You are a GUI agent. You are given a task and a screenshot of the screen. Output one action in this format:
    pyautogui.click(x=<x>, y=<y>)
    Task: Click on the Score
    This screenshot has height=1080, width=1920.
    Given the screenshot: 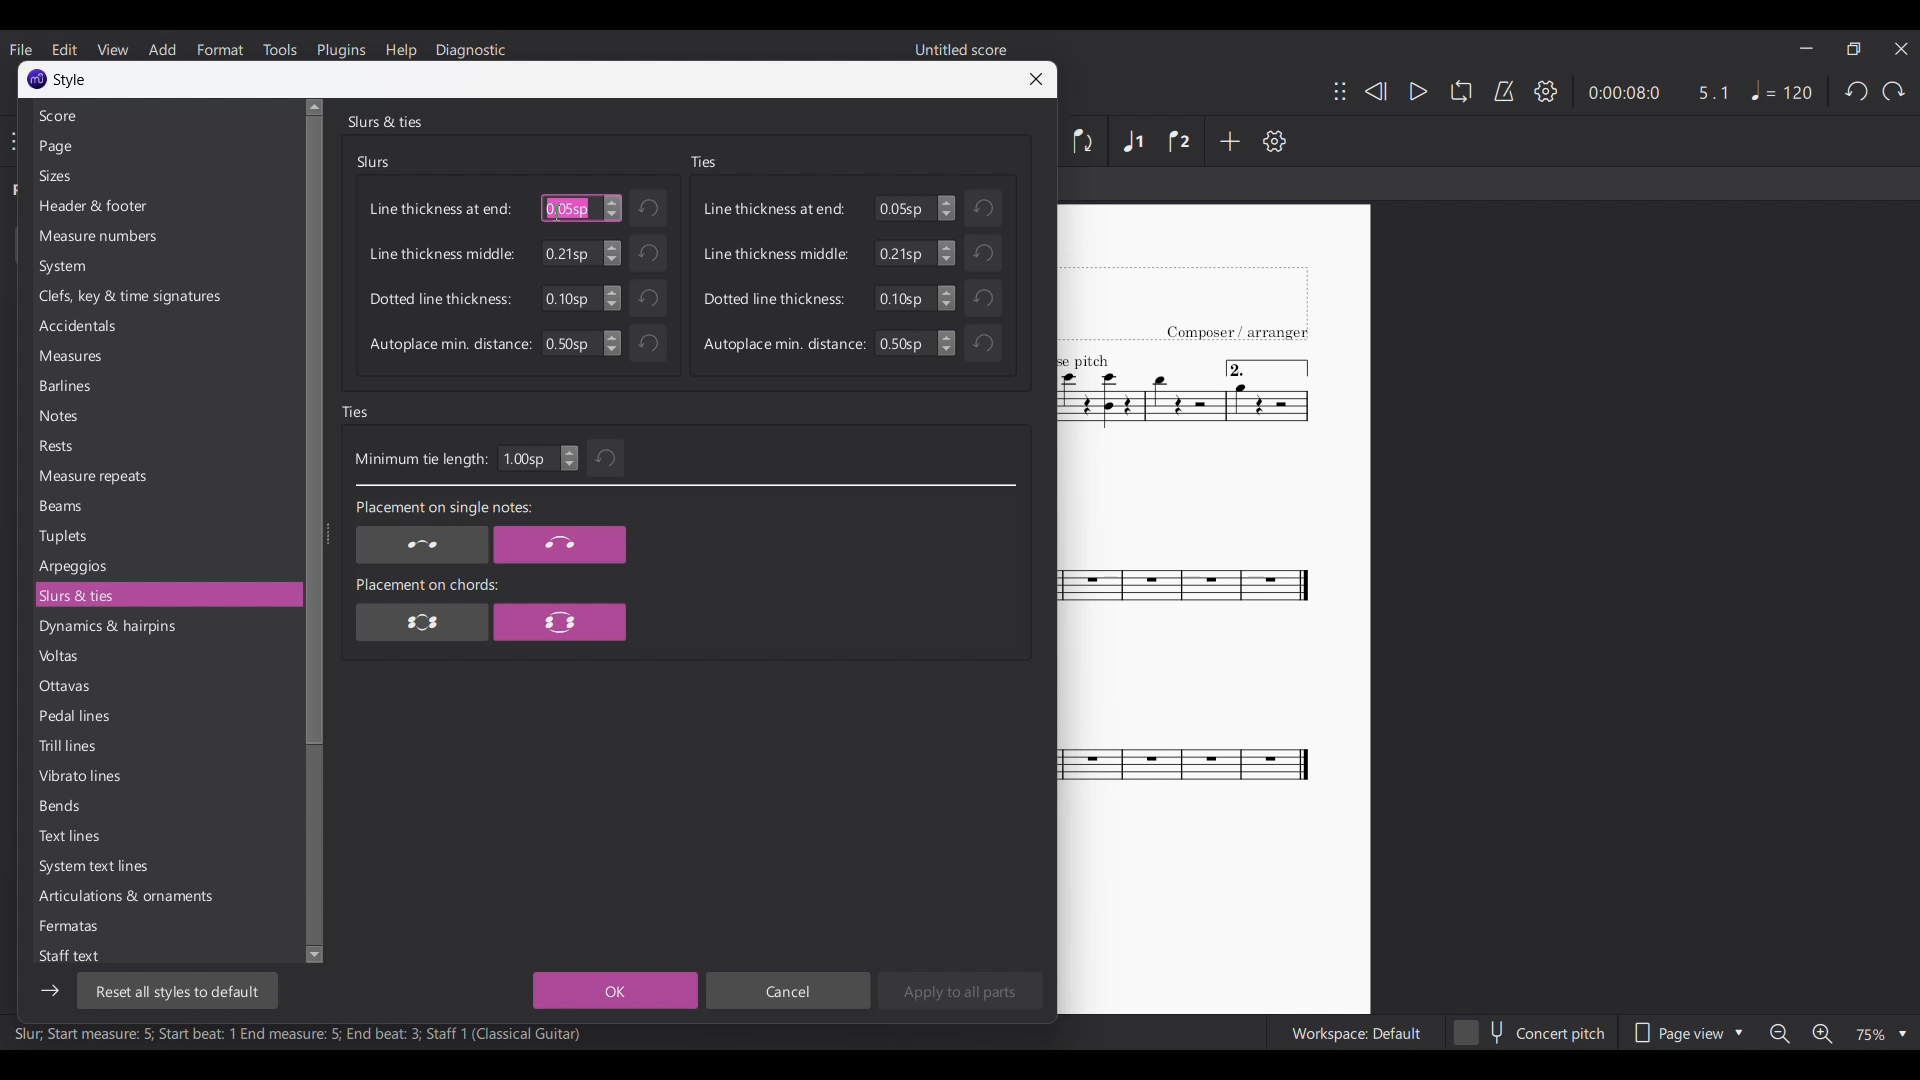 What is the action you would take?
    pyautogui.click(x=163, y=116)
    